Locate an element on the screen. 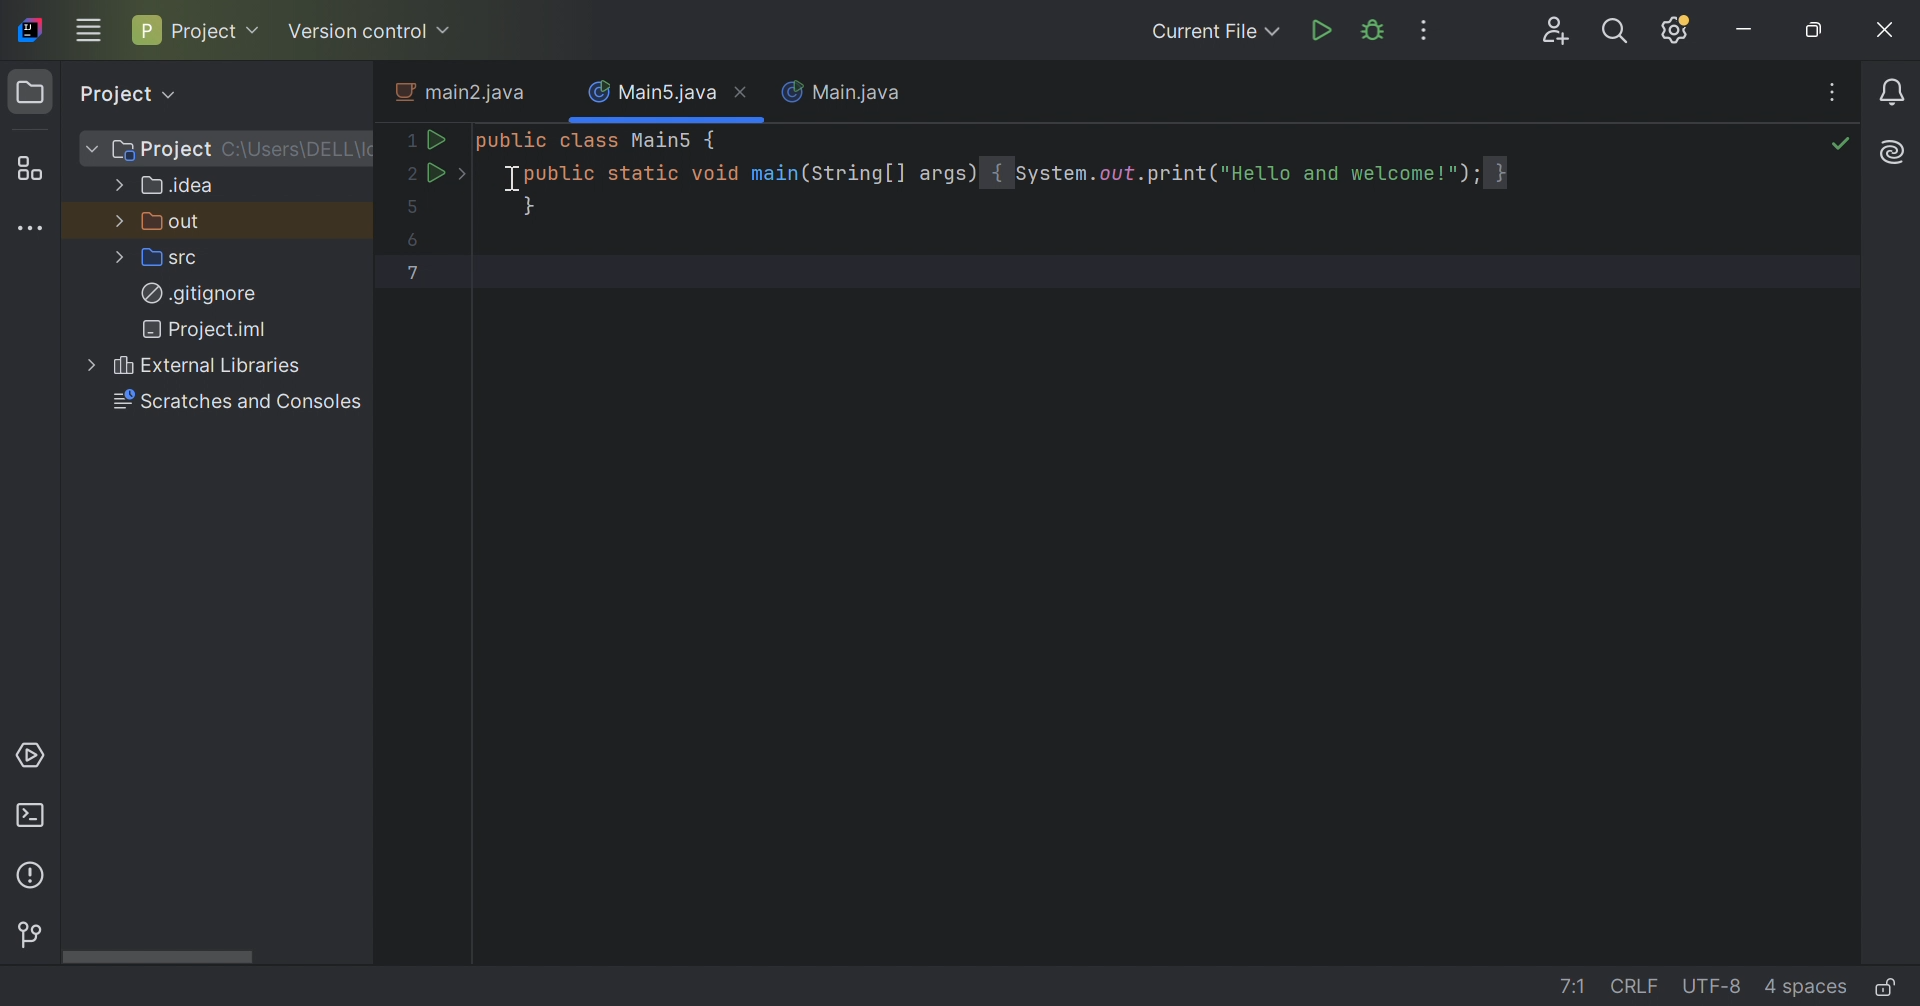 The image size is (1920, 1006). Main.java is located at coordinates (844, 94).